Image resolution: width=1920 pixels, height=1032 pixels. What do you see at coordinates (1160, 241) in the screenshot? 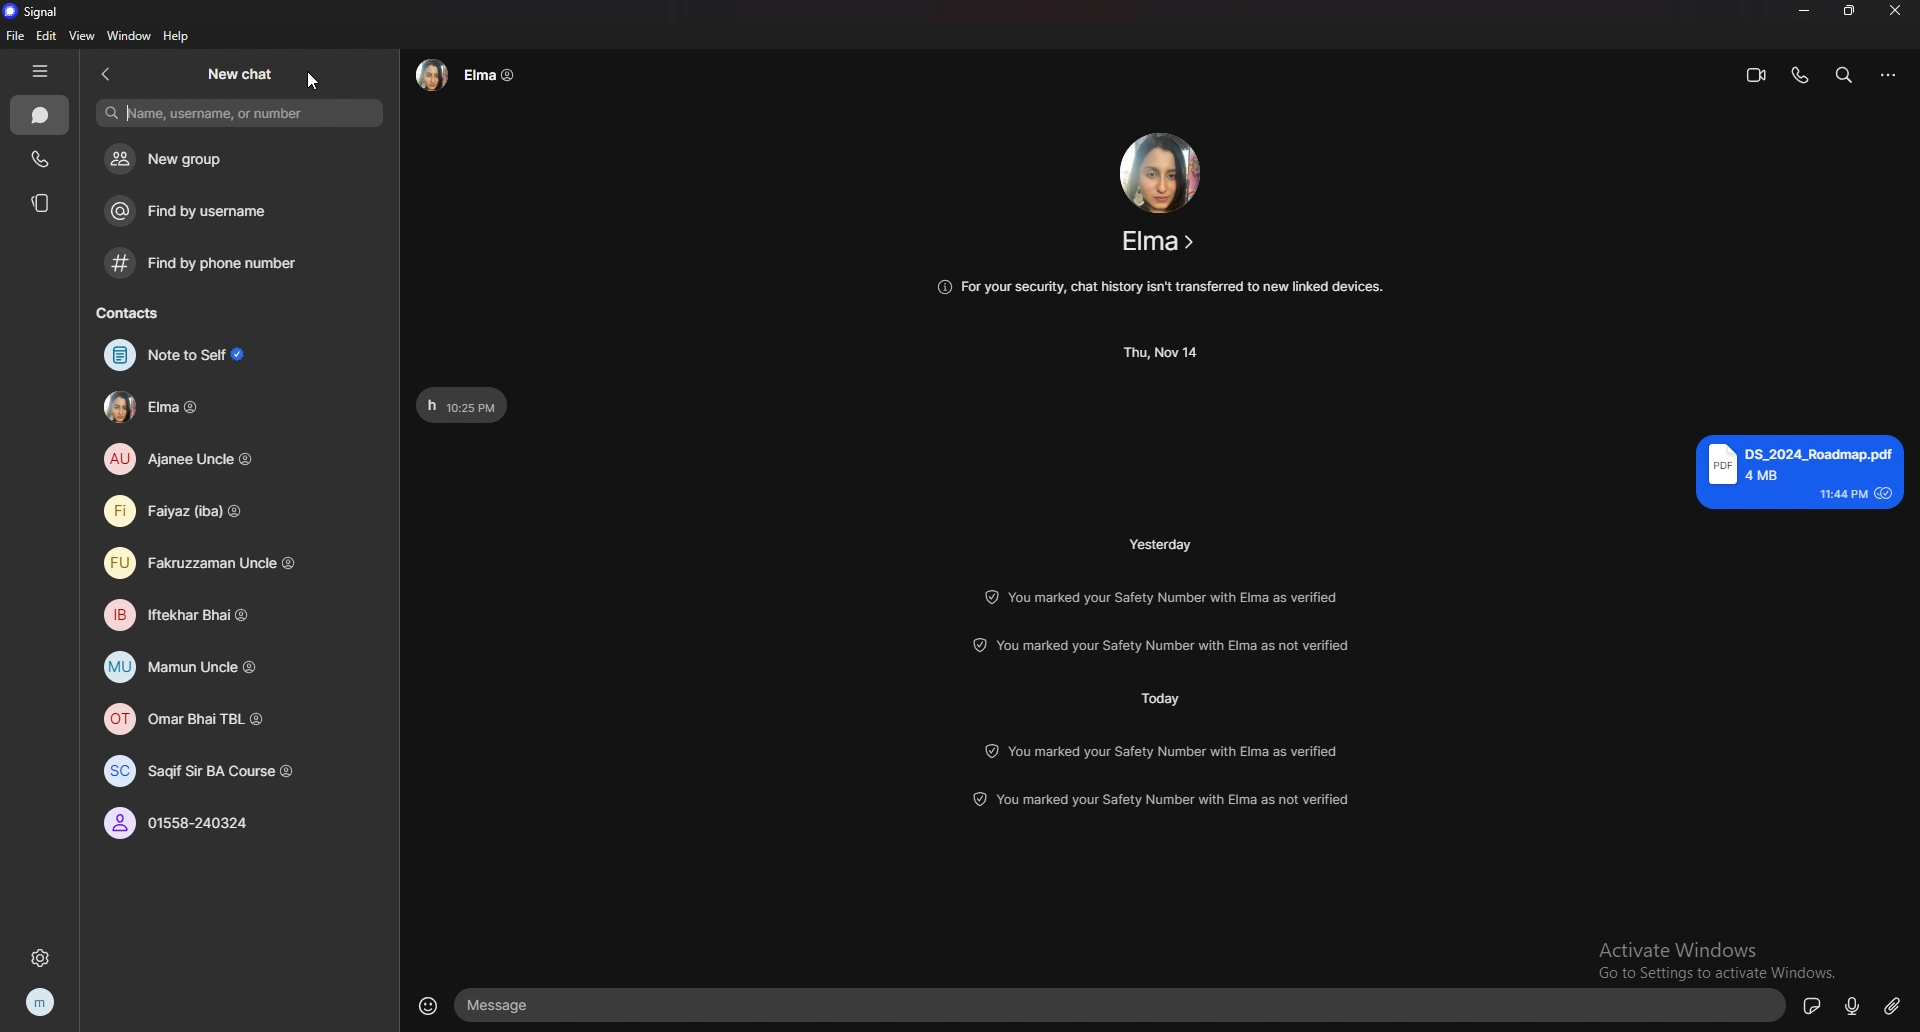
I see `contact info` at bounding box center [1160, 241].